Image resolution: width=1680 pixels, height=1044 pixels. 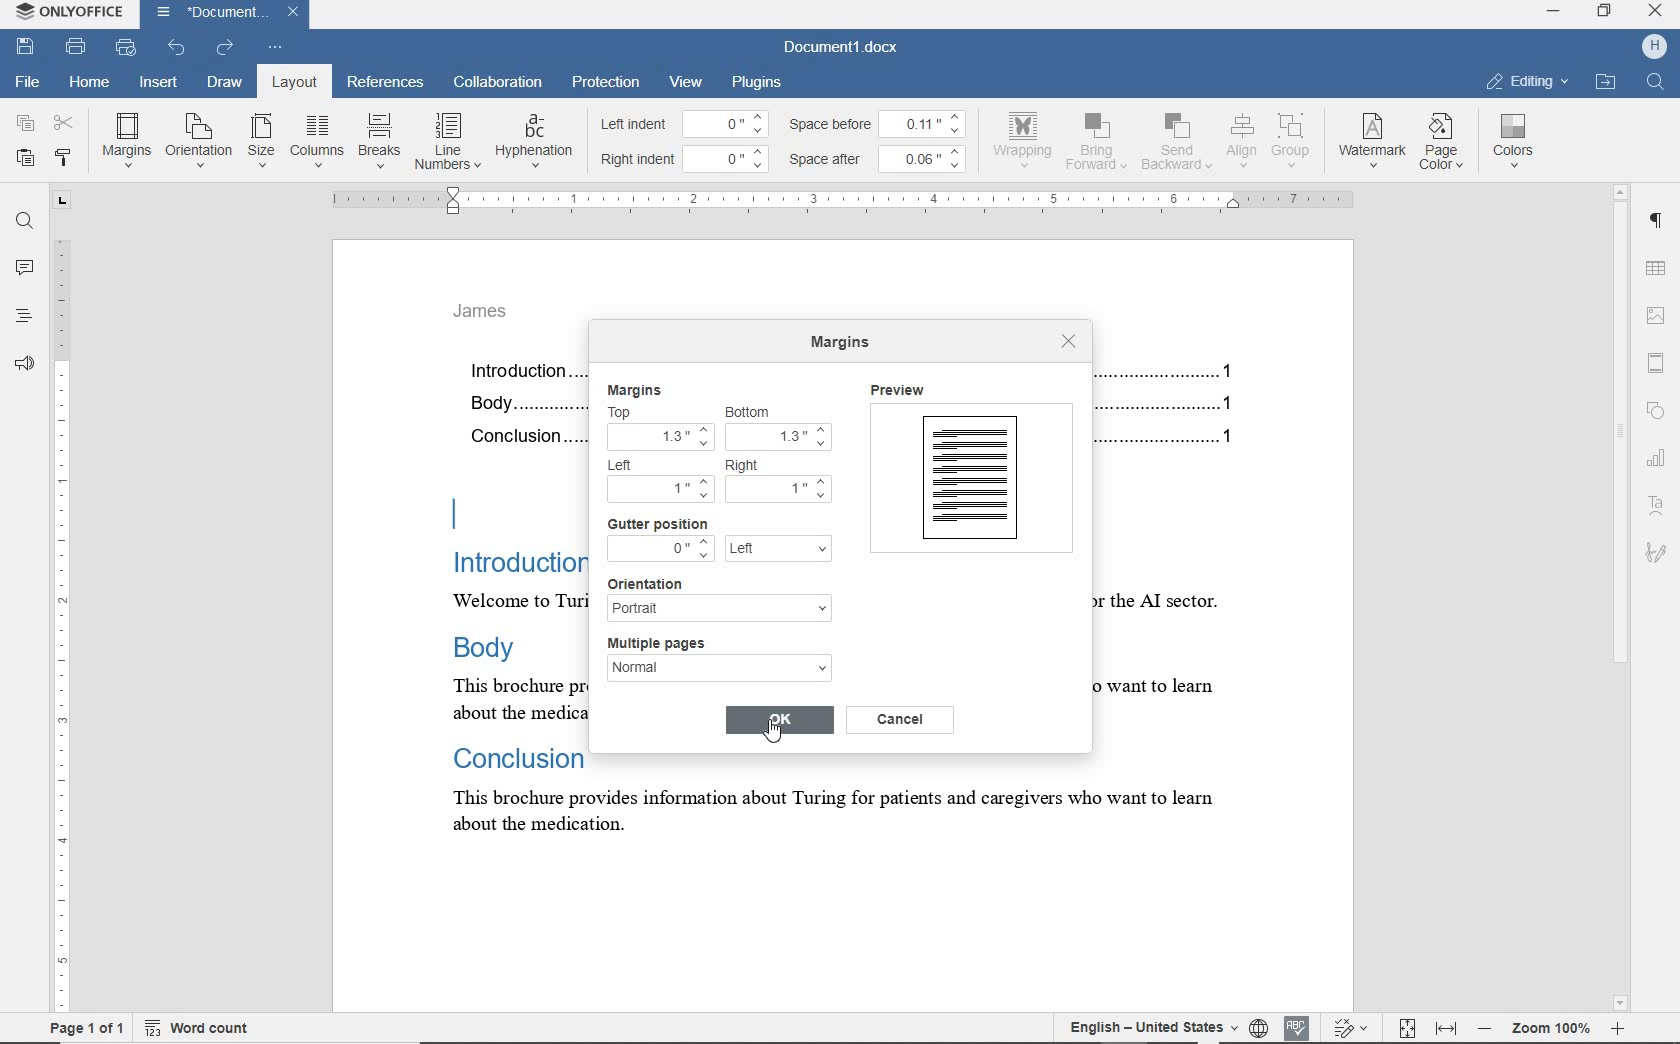 What do you see at coordinates (225, 48) in the screenshot?
I see `redo` at bounding box center [225, 48].